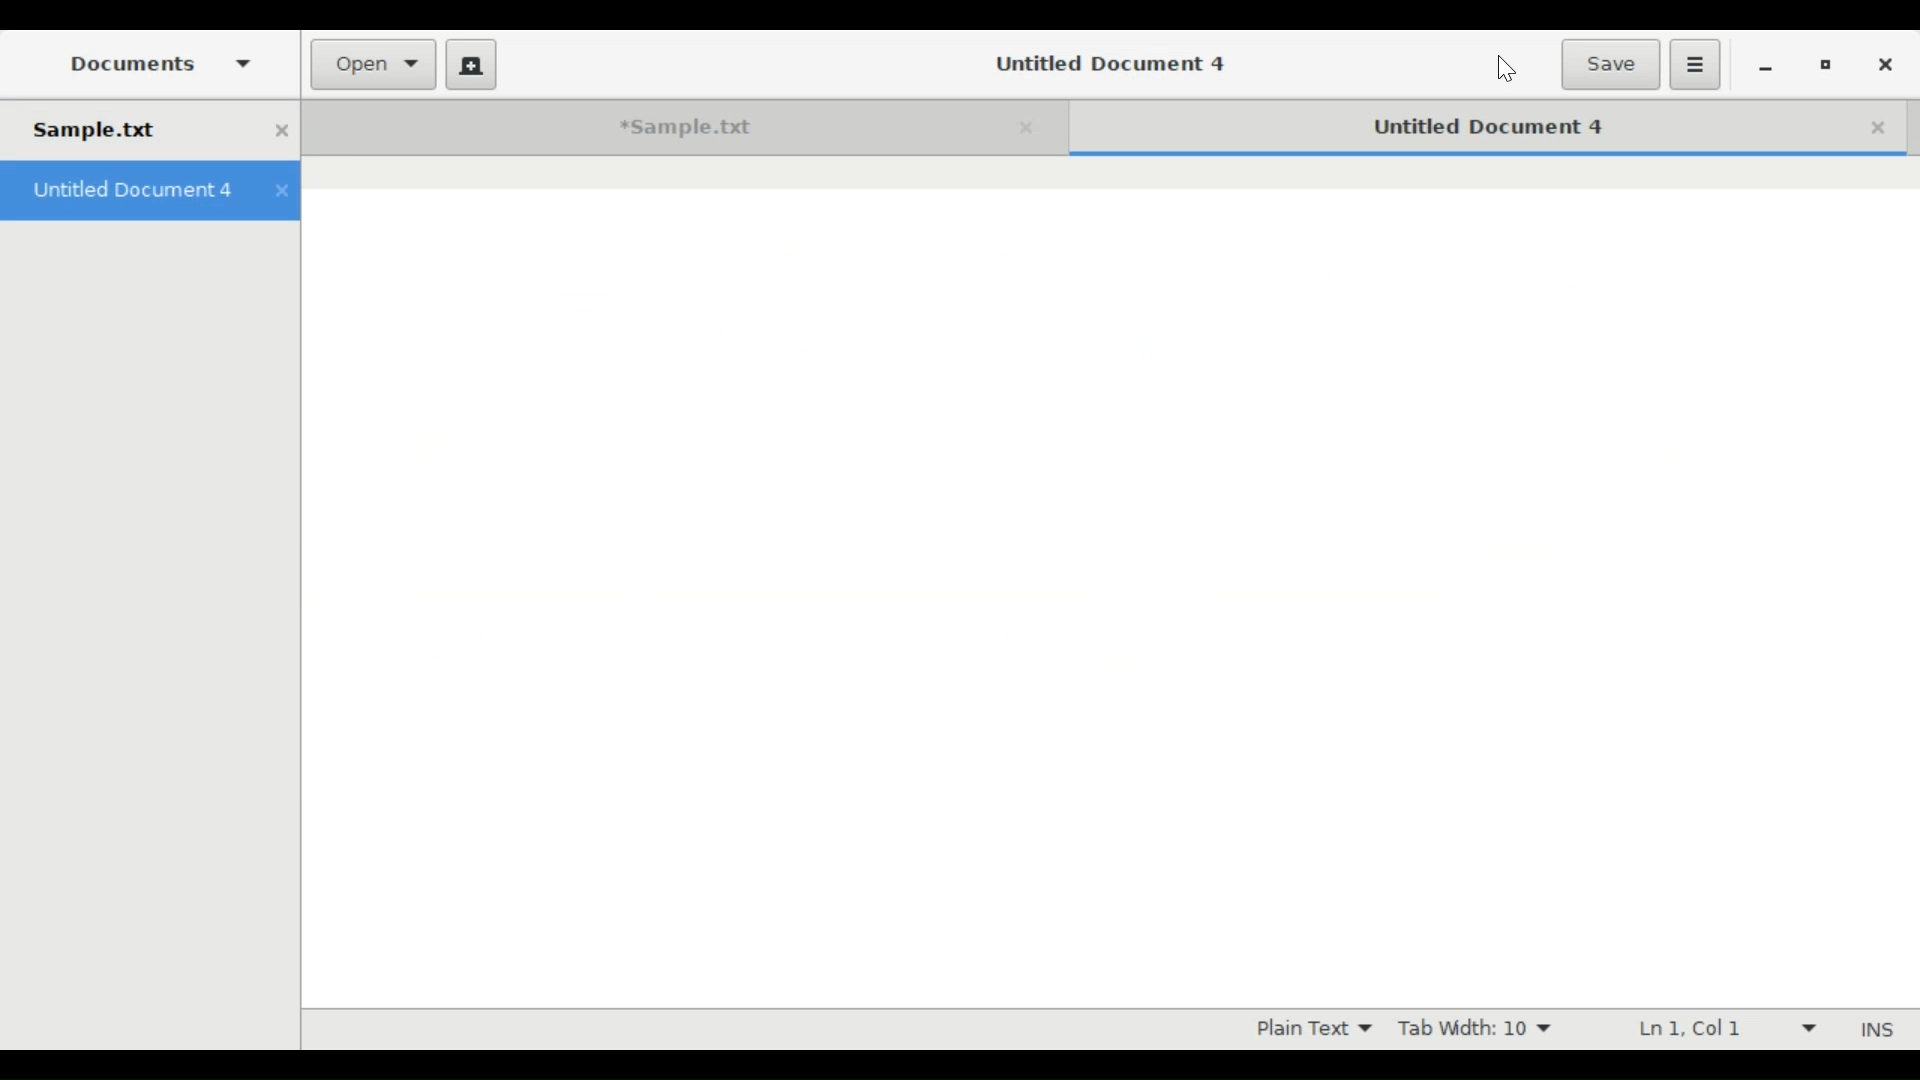 This screenshot has height=1080, width=1920. Describe the element at coordinates (657, 128) in the screenshot. I see `*Sample.txt tab` at that location.